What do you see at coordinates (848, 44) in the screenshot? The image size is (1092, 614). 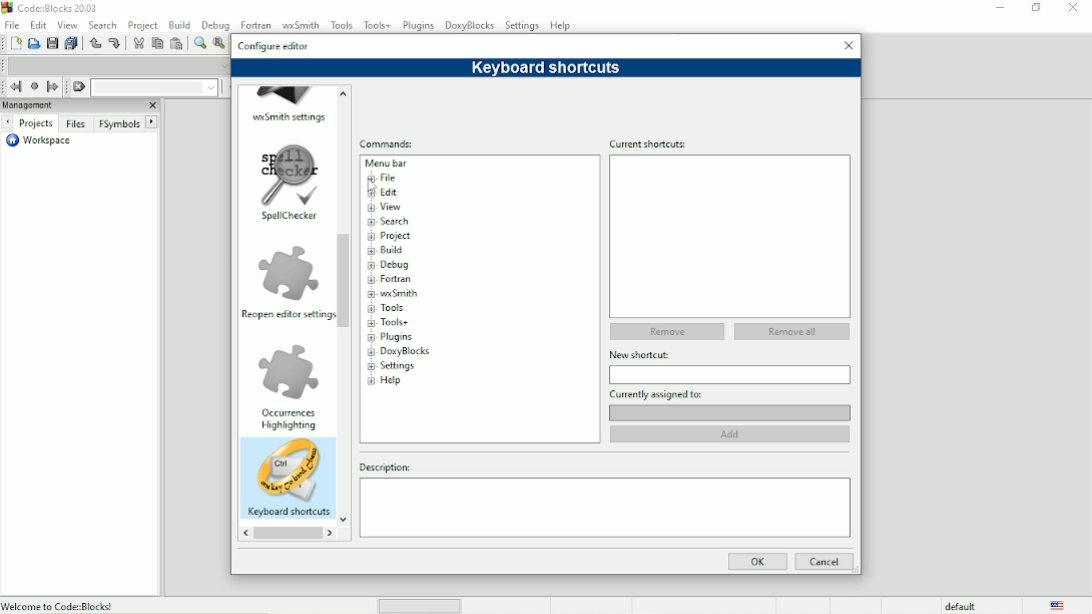 I see `Close` at bounding box center [848, 44].